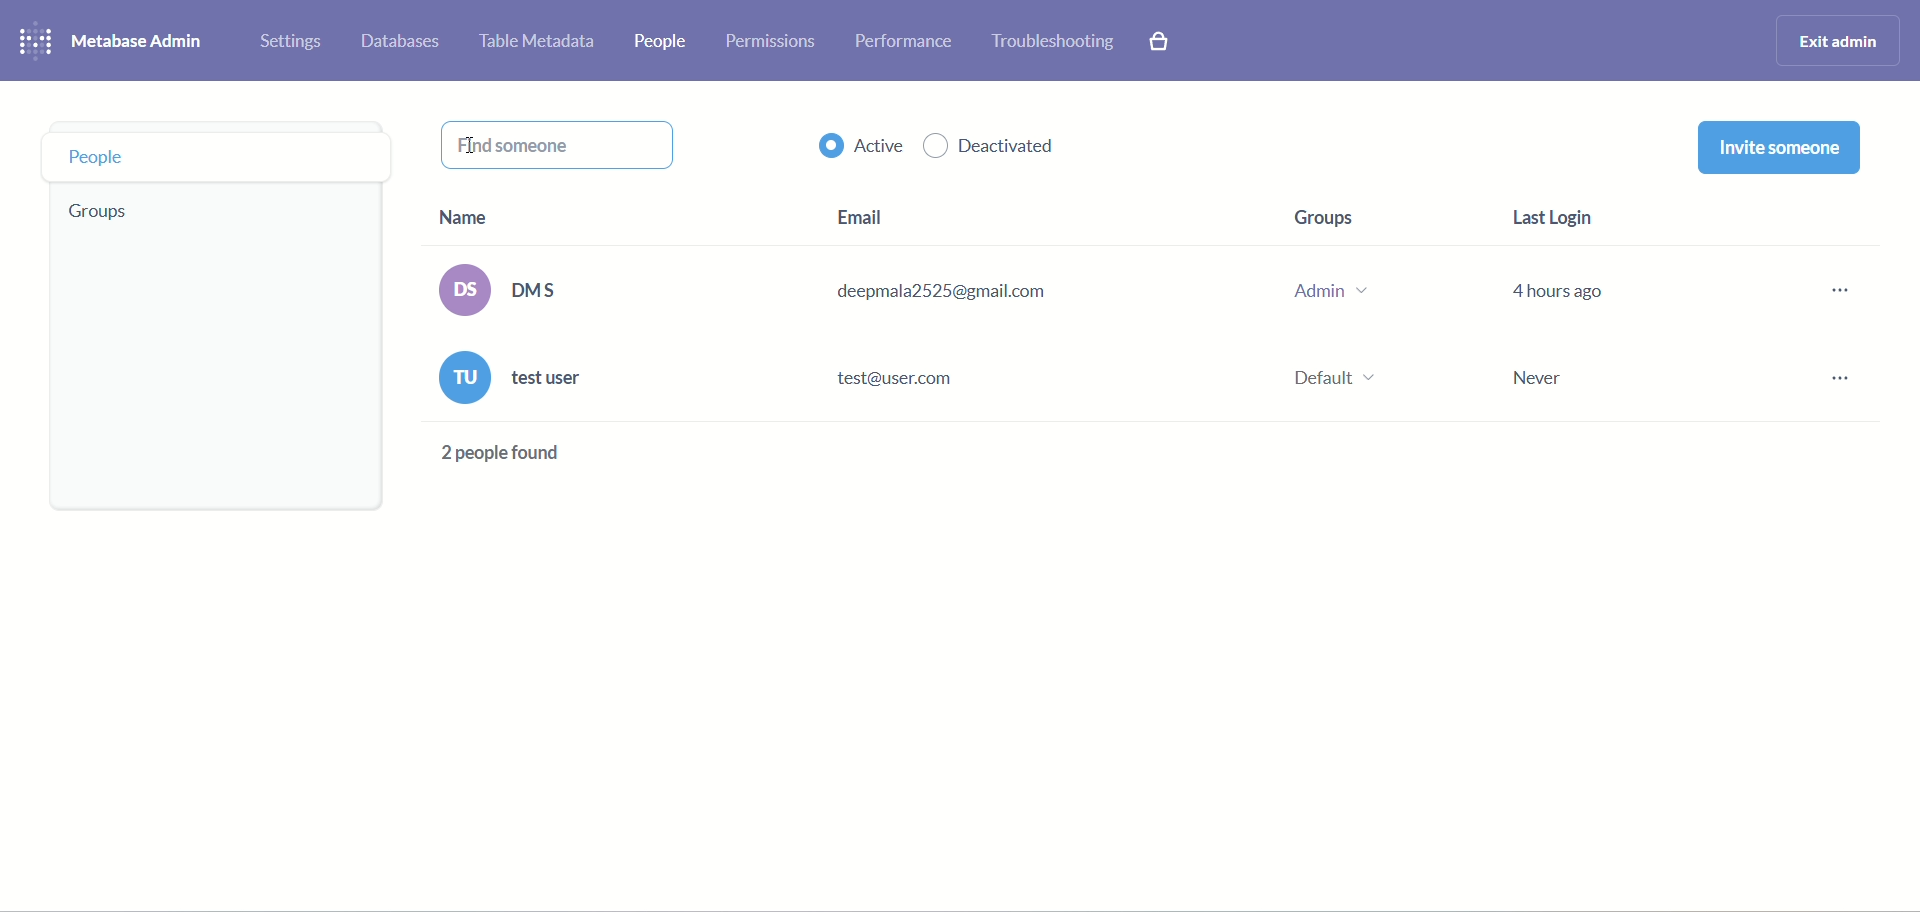  What do you see at coordinates (773, 41) in the screenshot?
I see `permissions` at bounding box center [773, 41].